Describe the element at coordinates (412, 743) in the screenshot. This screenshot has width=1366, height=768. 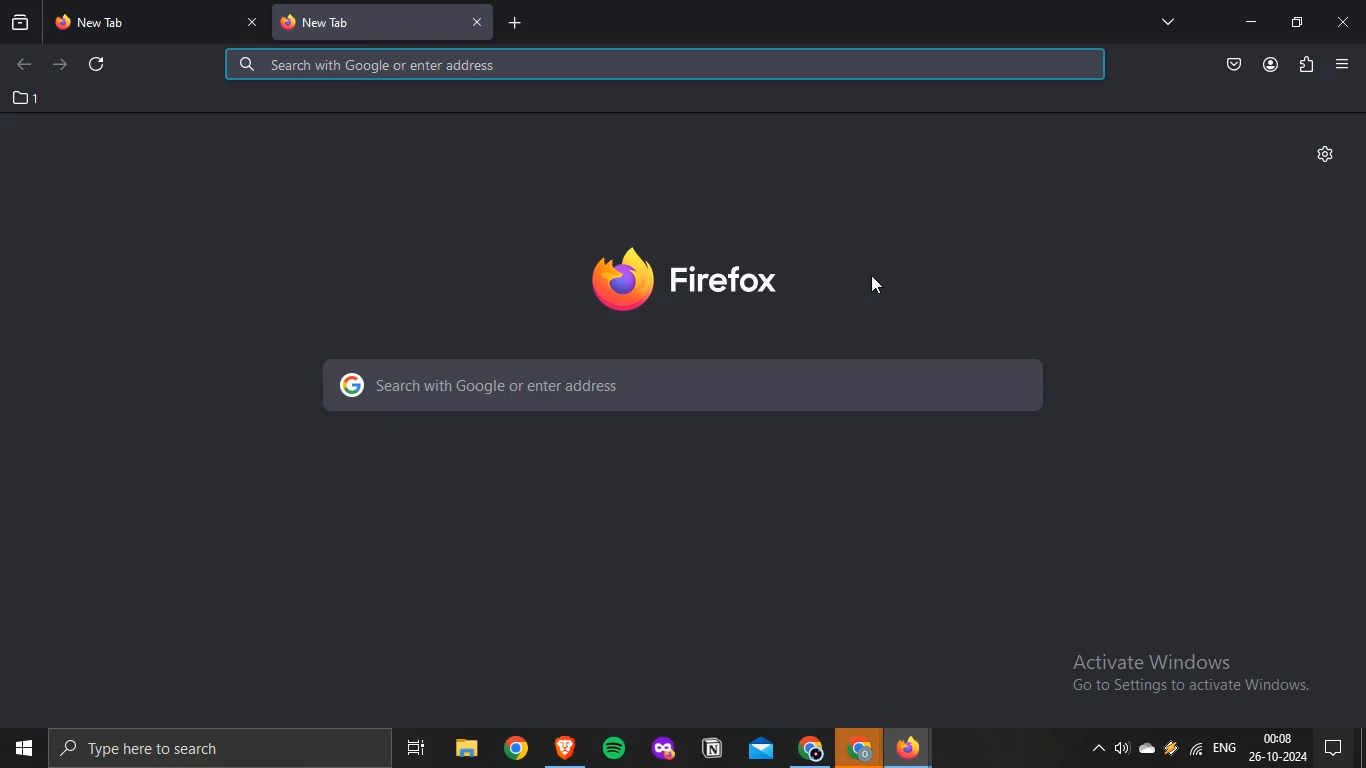
I see `` at that location.